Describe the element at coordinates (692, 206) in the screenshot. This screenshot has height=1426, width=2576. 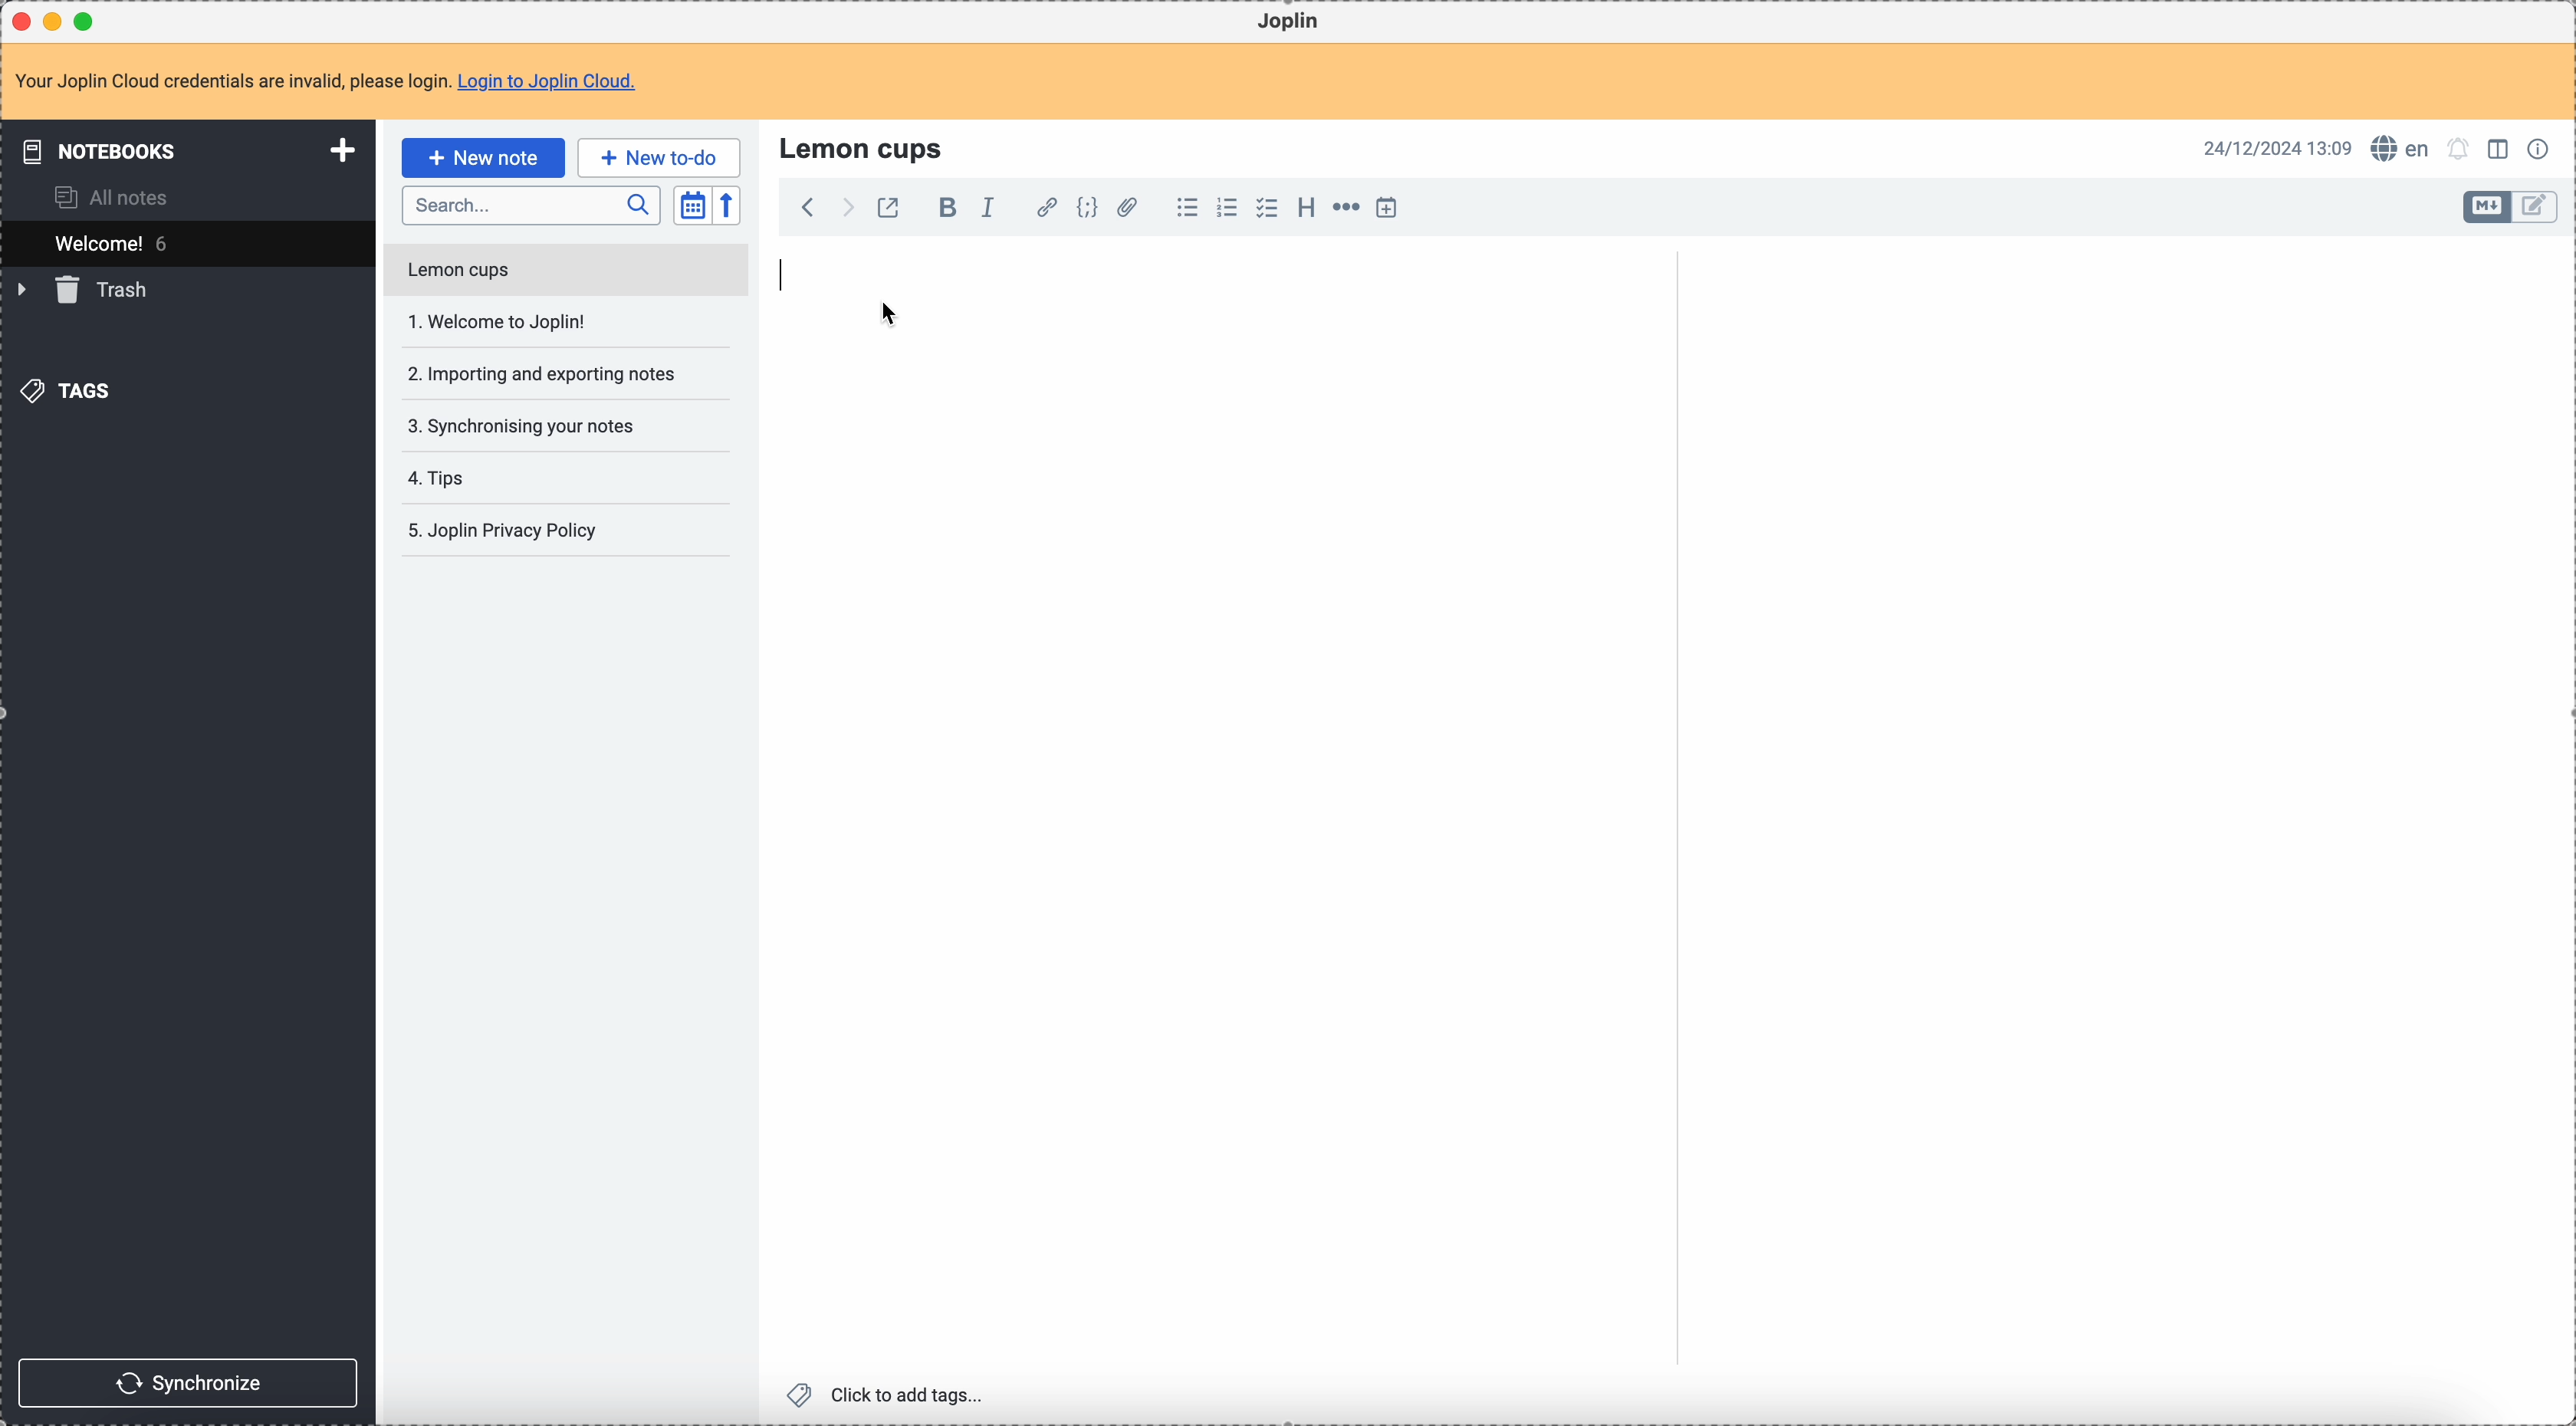
I see `toggle sort order field` at that location.